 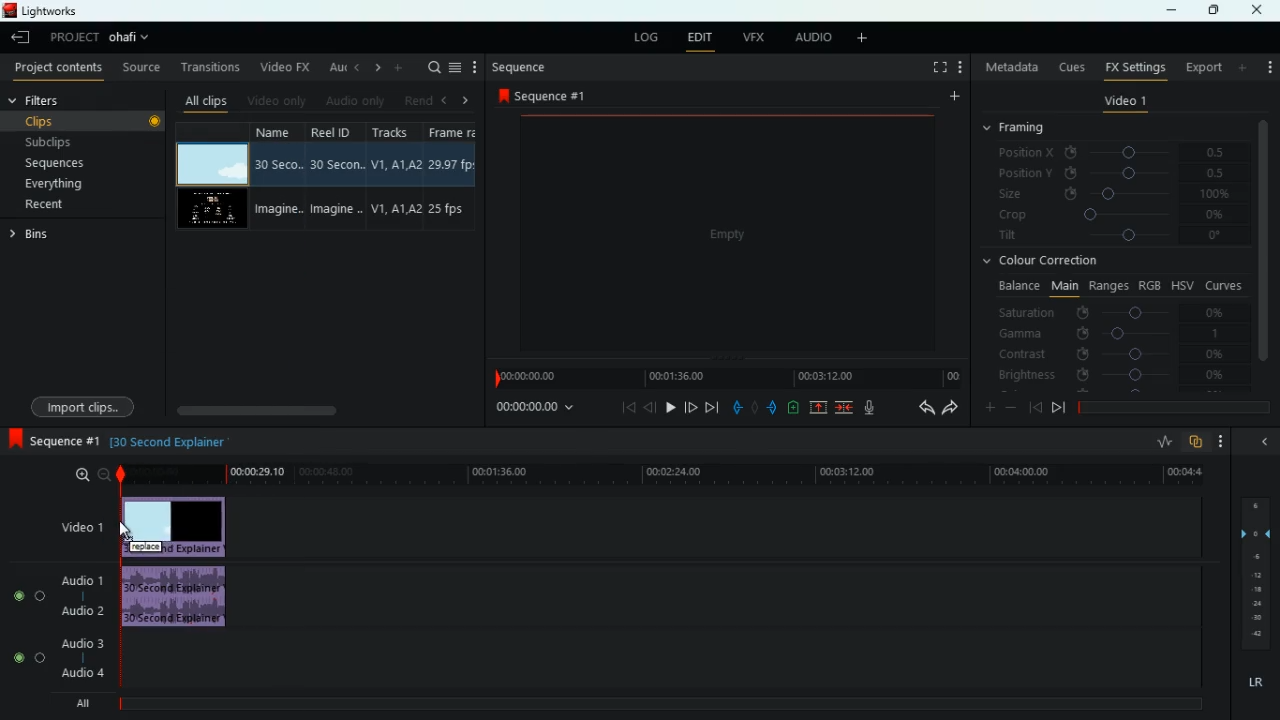 What do you see at coordinates (66, 206) in the screenshot?
I see `recent` at bounding box center [66, 206].